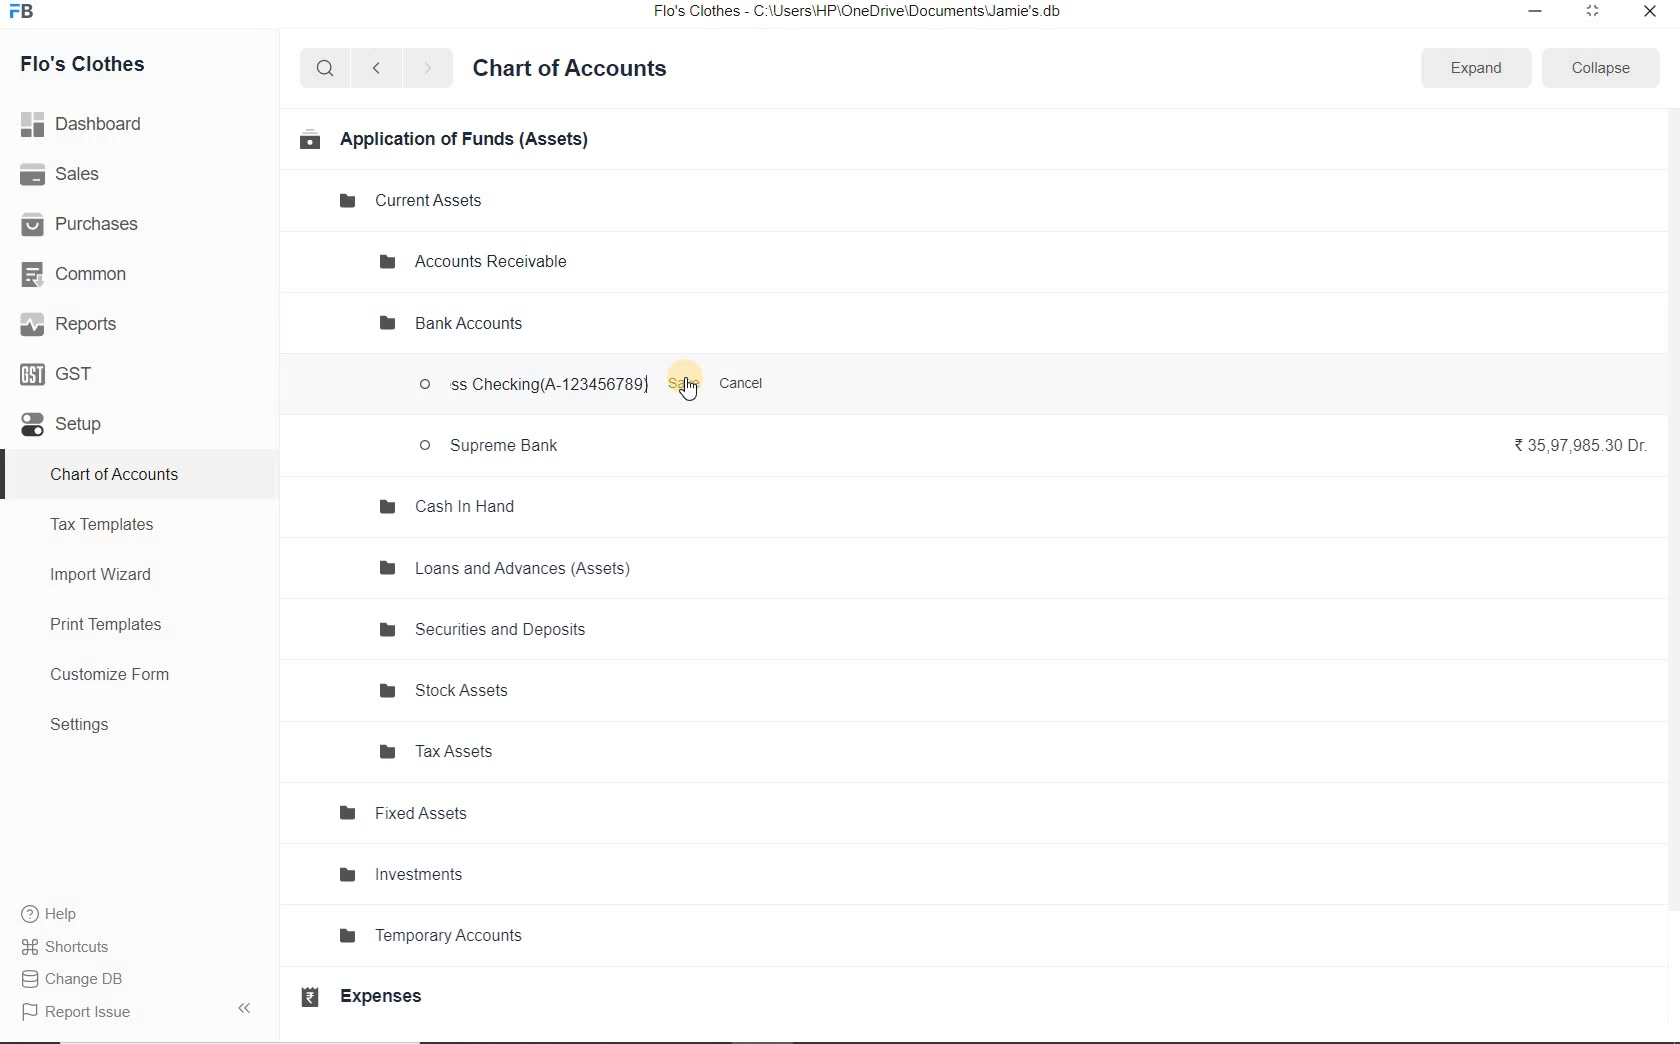 The width and height of the screenshot is (1680, 1044). Describe the element at coordinates (125, 527) in the screenshot. I see `Tax Templates` at that location.